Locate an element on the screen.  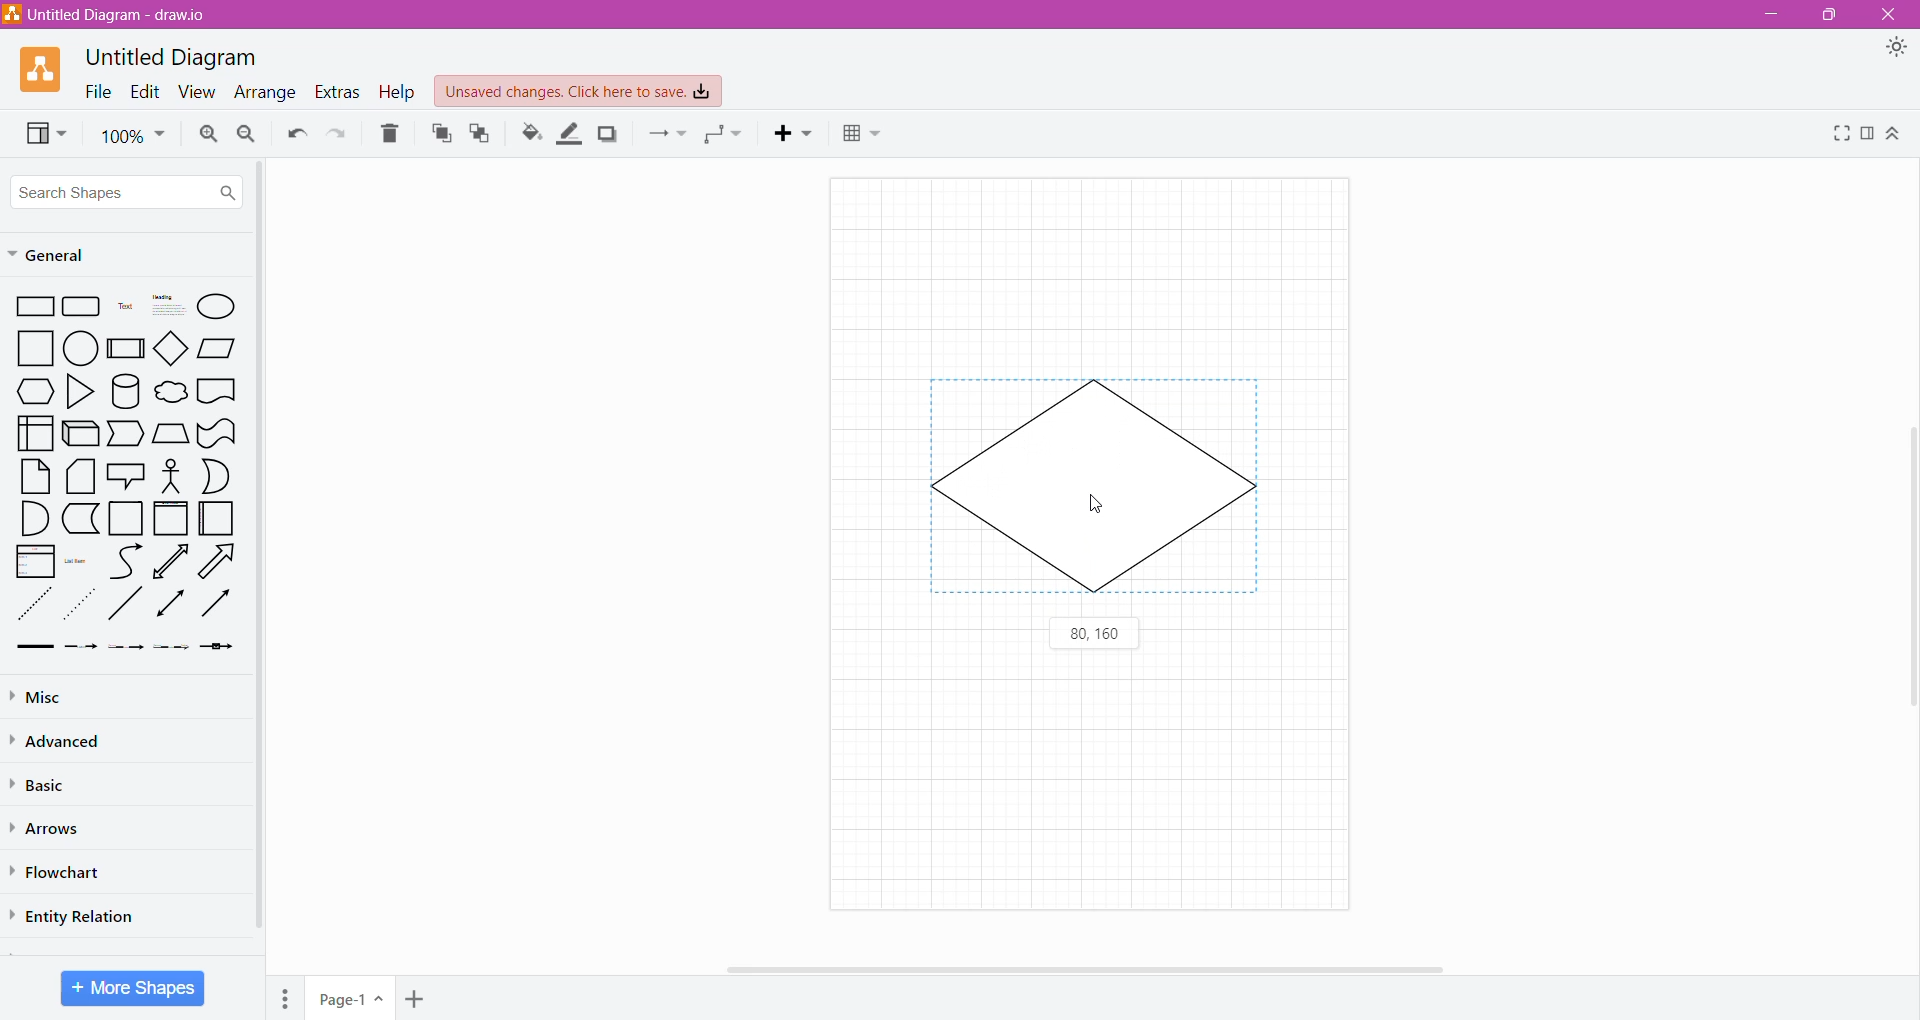
Connector with 3 Labels is located at coordinates (174, 649).